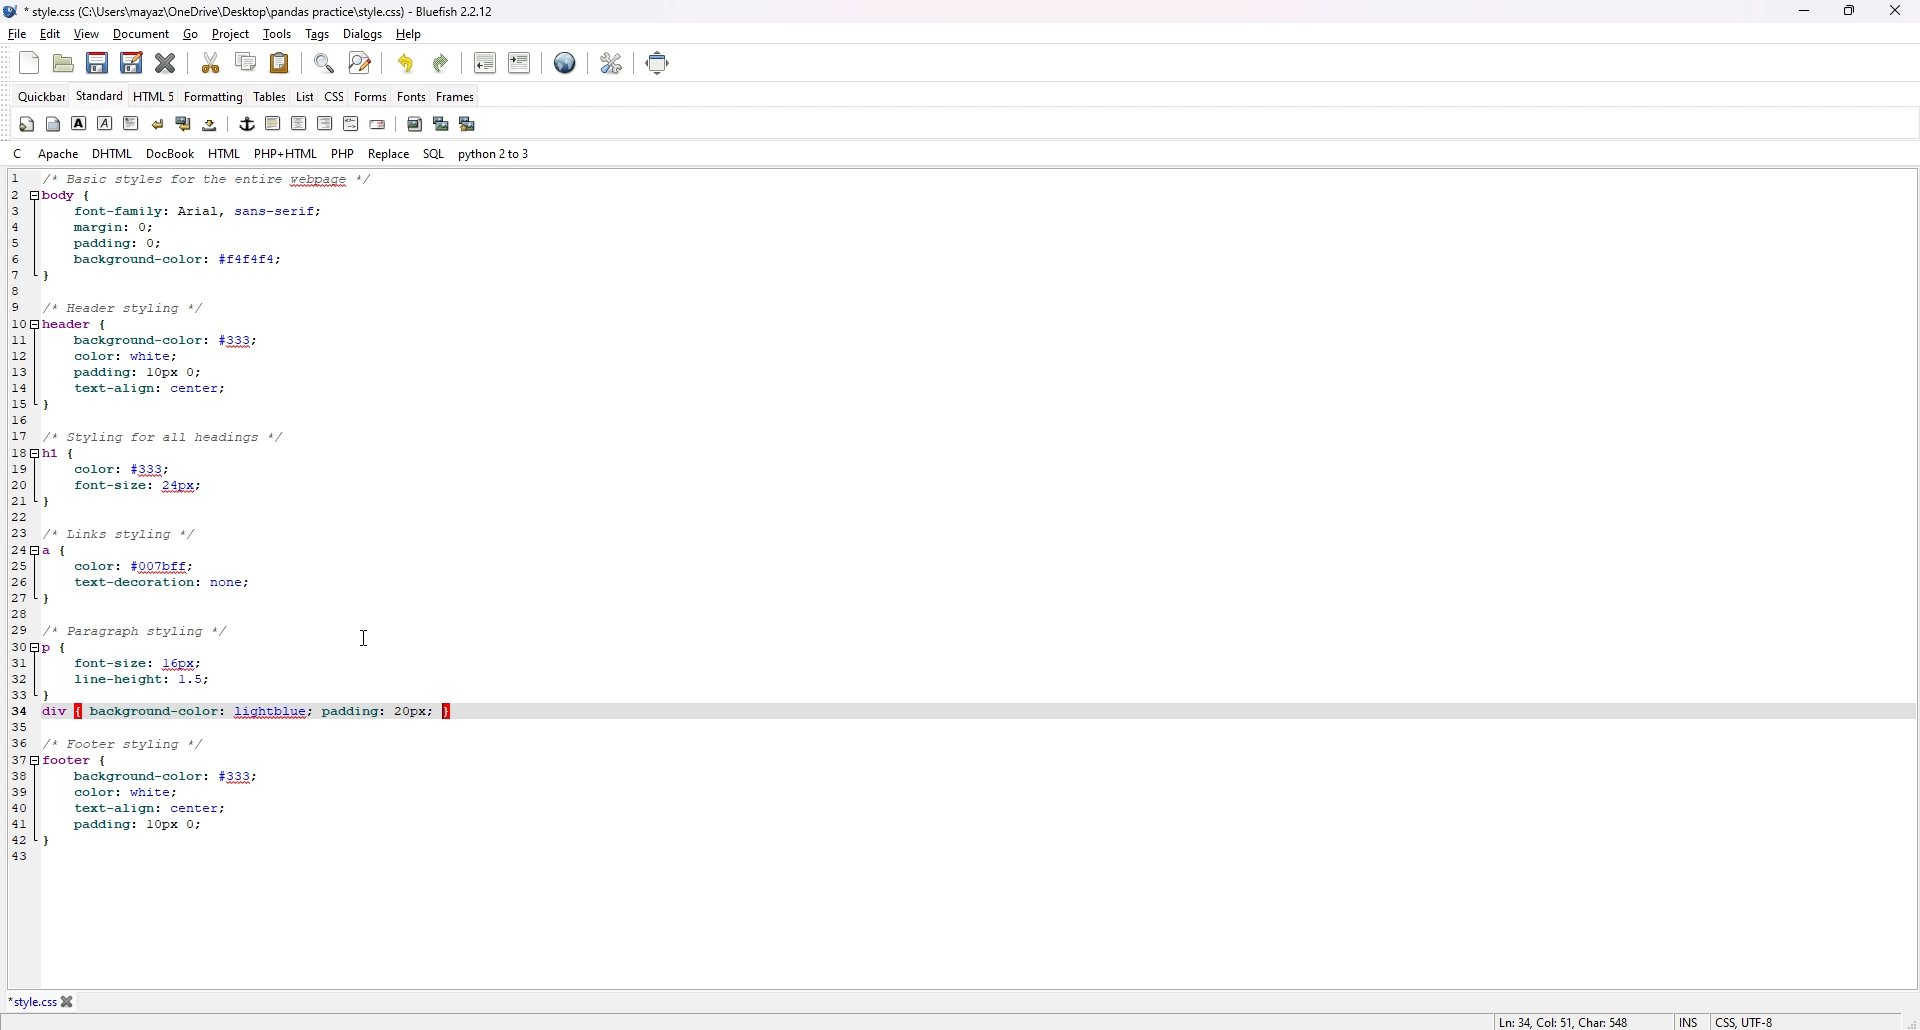 Image resolution: width=1920 pixels, height=1030 pixels. What do you see at coordinates (305, 97) in the screenshot?
I see `list` at bounding box center [305, 97].